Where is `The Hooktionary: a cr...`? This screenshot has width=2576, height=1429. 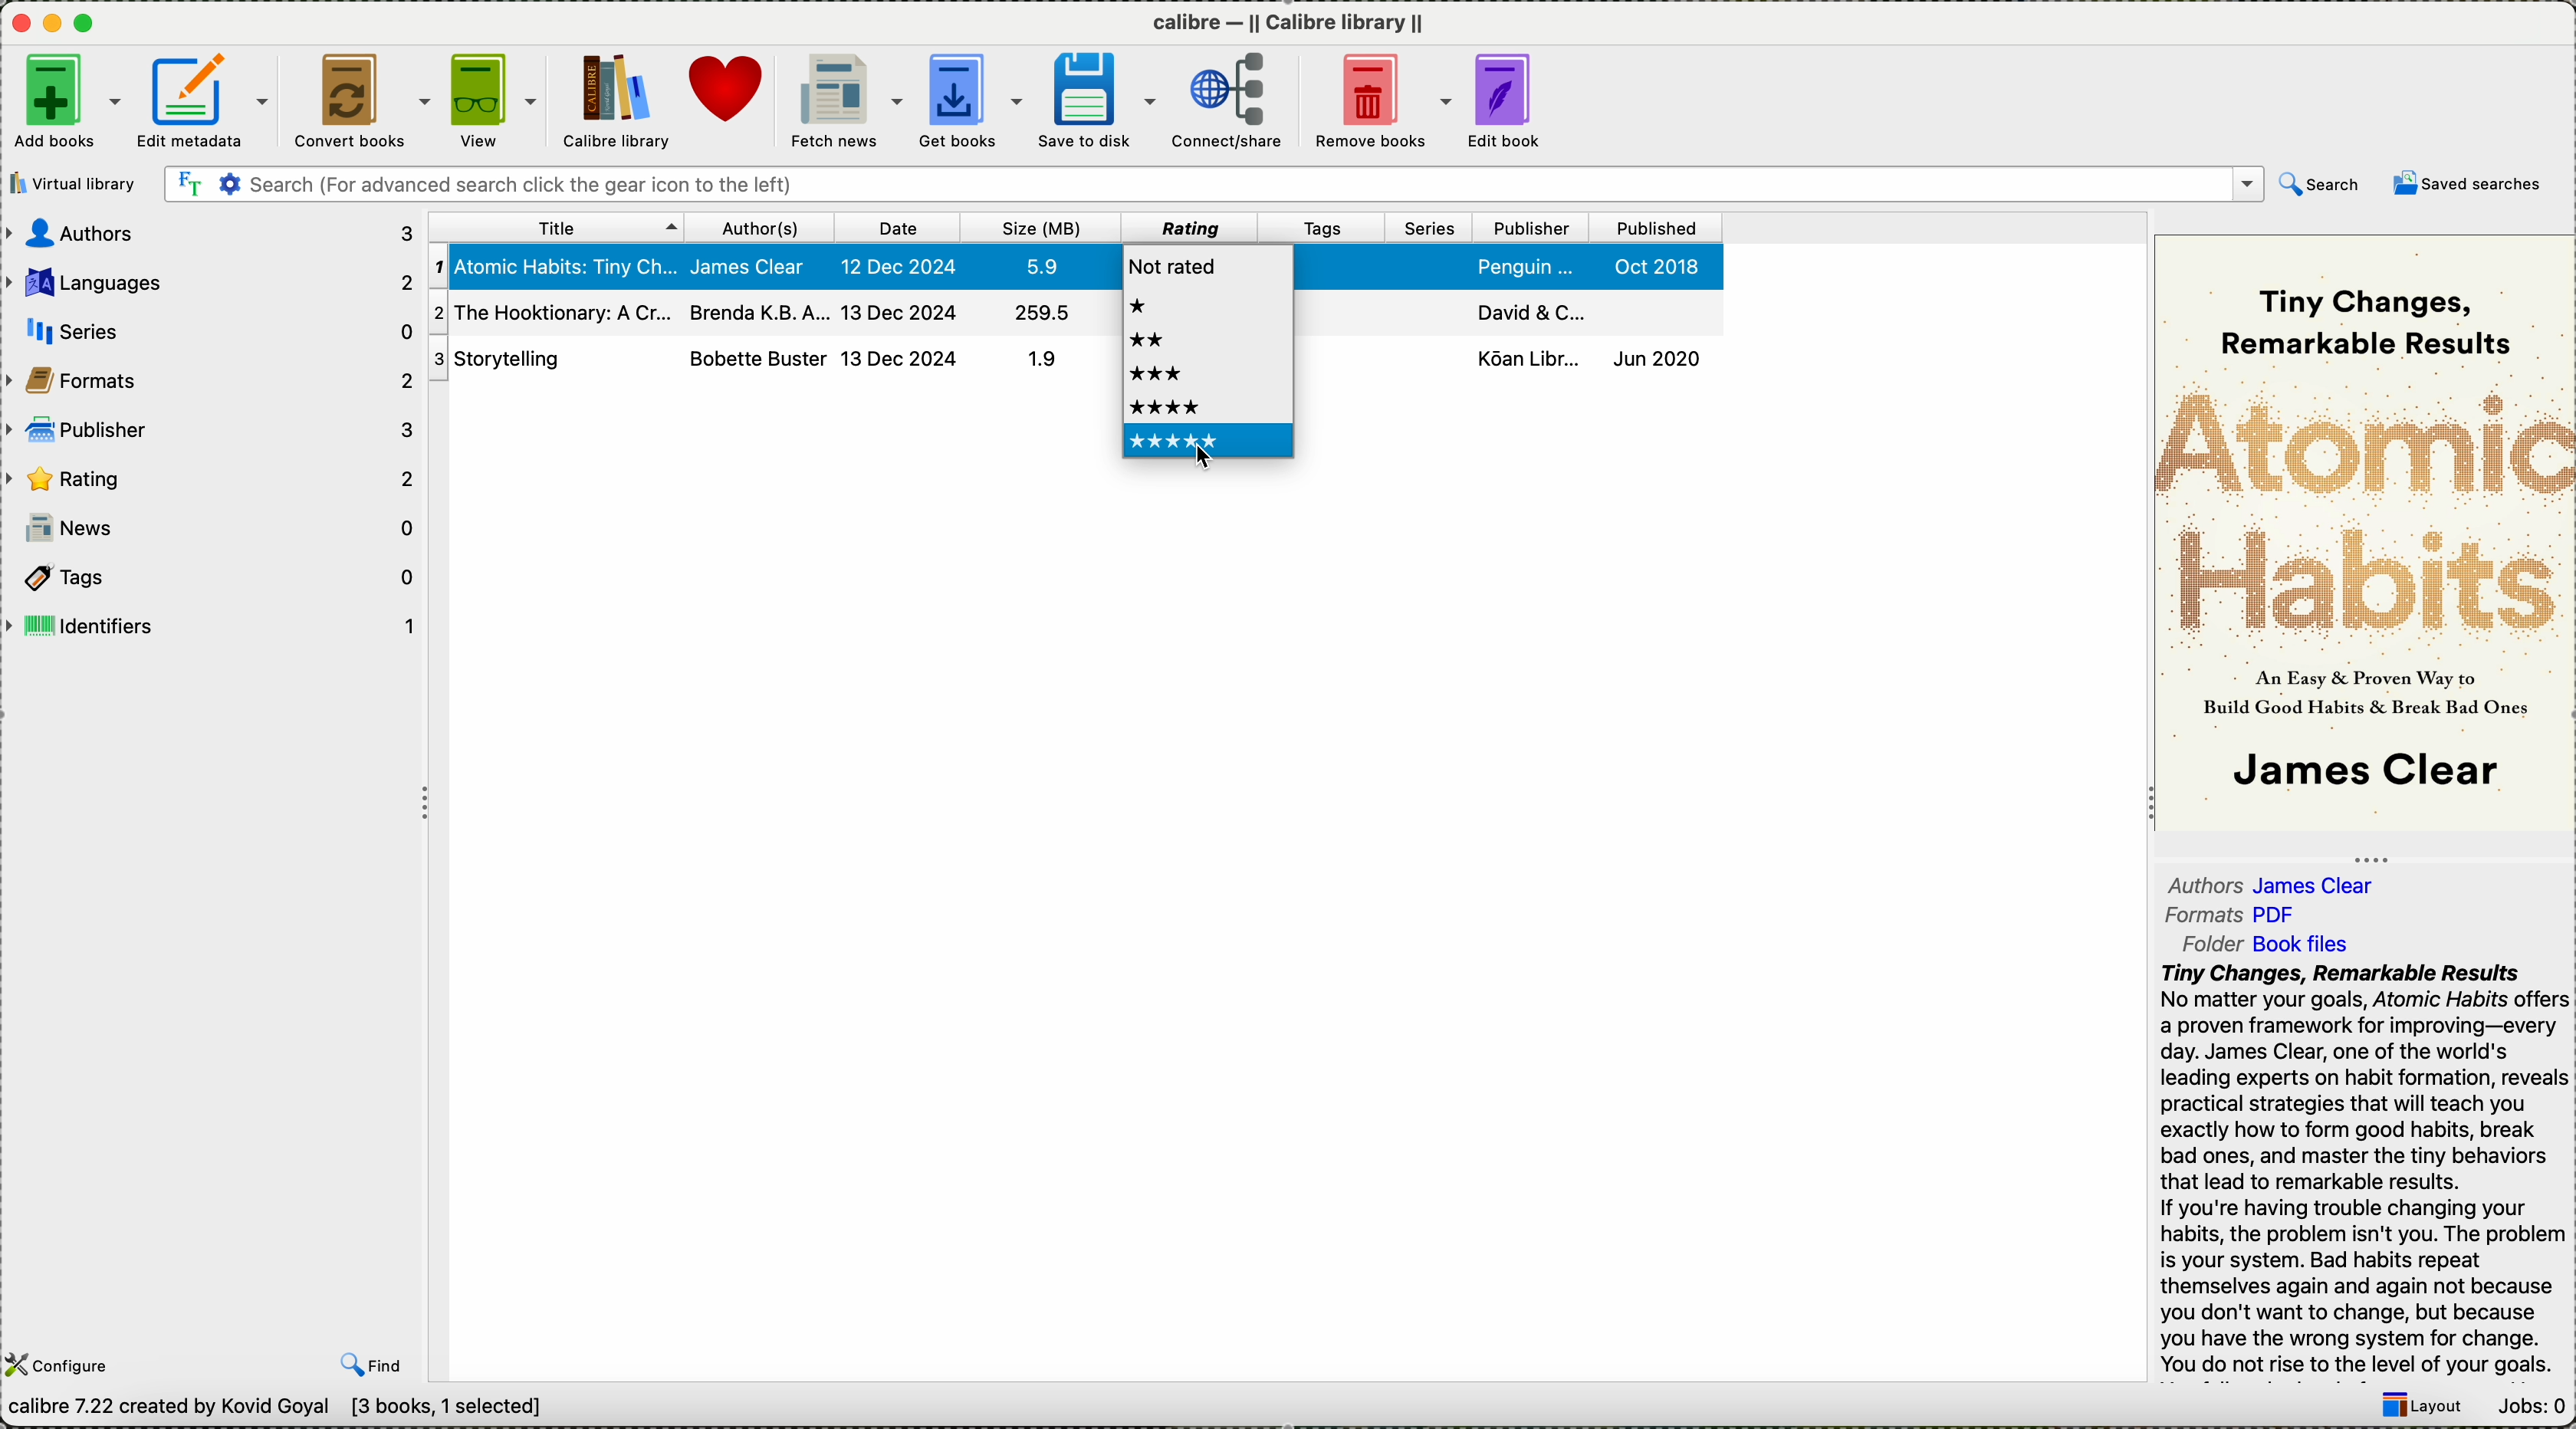 The Hooktionary: a cr... is located at coordinates (550, 314).